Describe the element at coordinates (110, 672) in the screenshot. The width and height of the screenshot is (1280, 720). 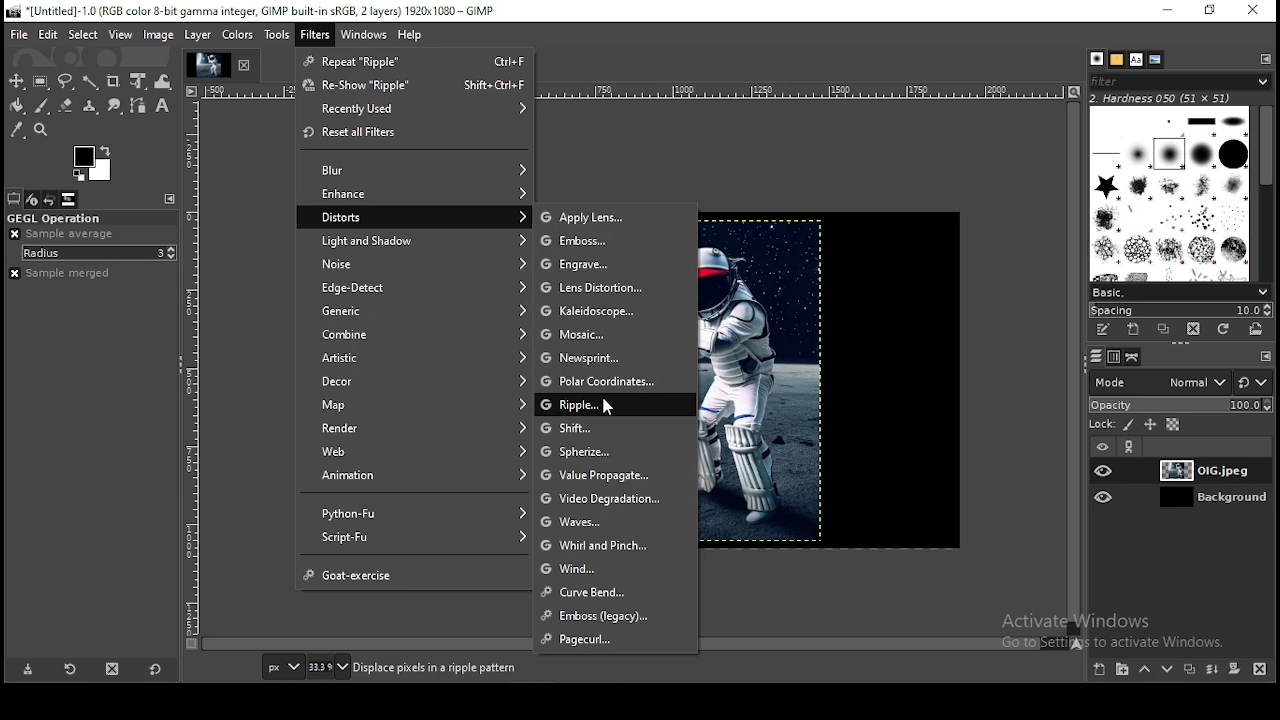
I see `delete tool preset` at that location.